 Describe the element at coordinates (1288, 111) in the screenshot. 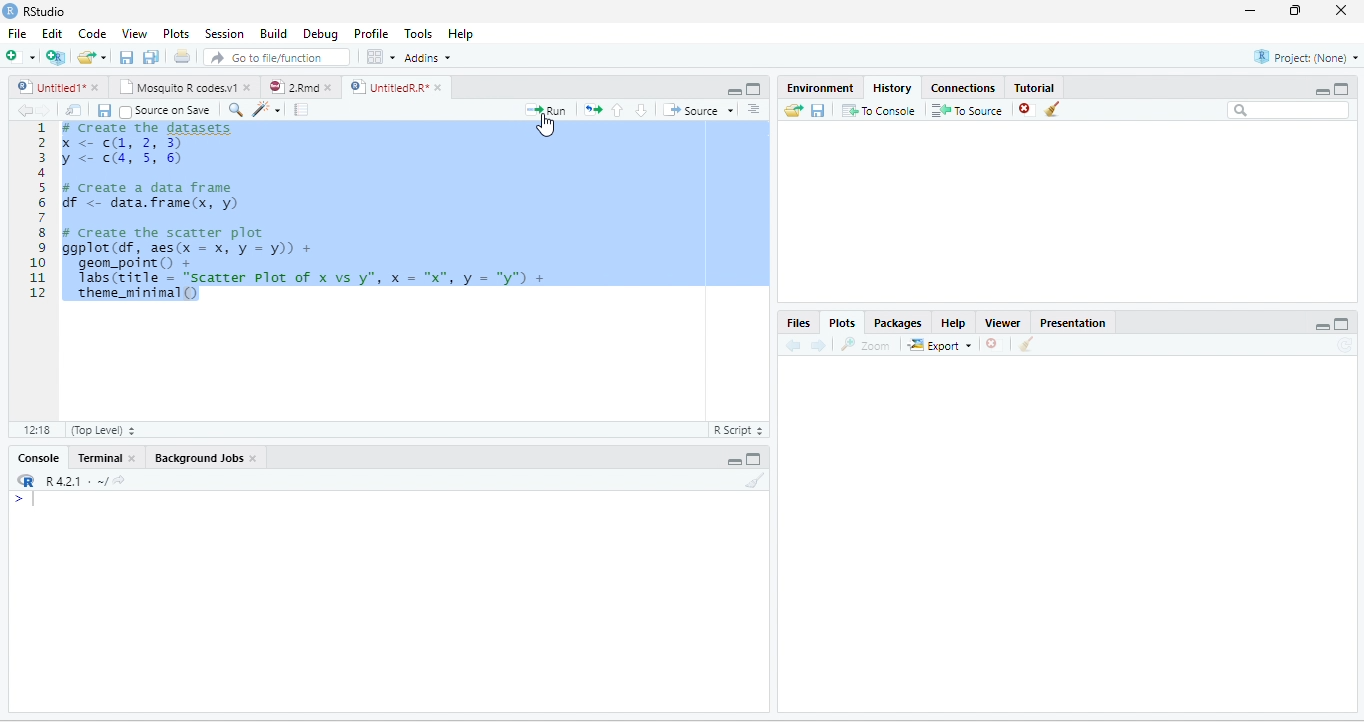

I see `Search bar` at that location.